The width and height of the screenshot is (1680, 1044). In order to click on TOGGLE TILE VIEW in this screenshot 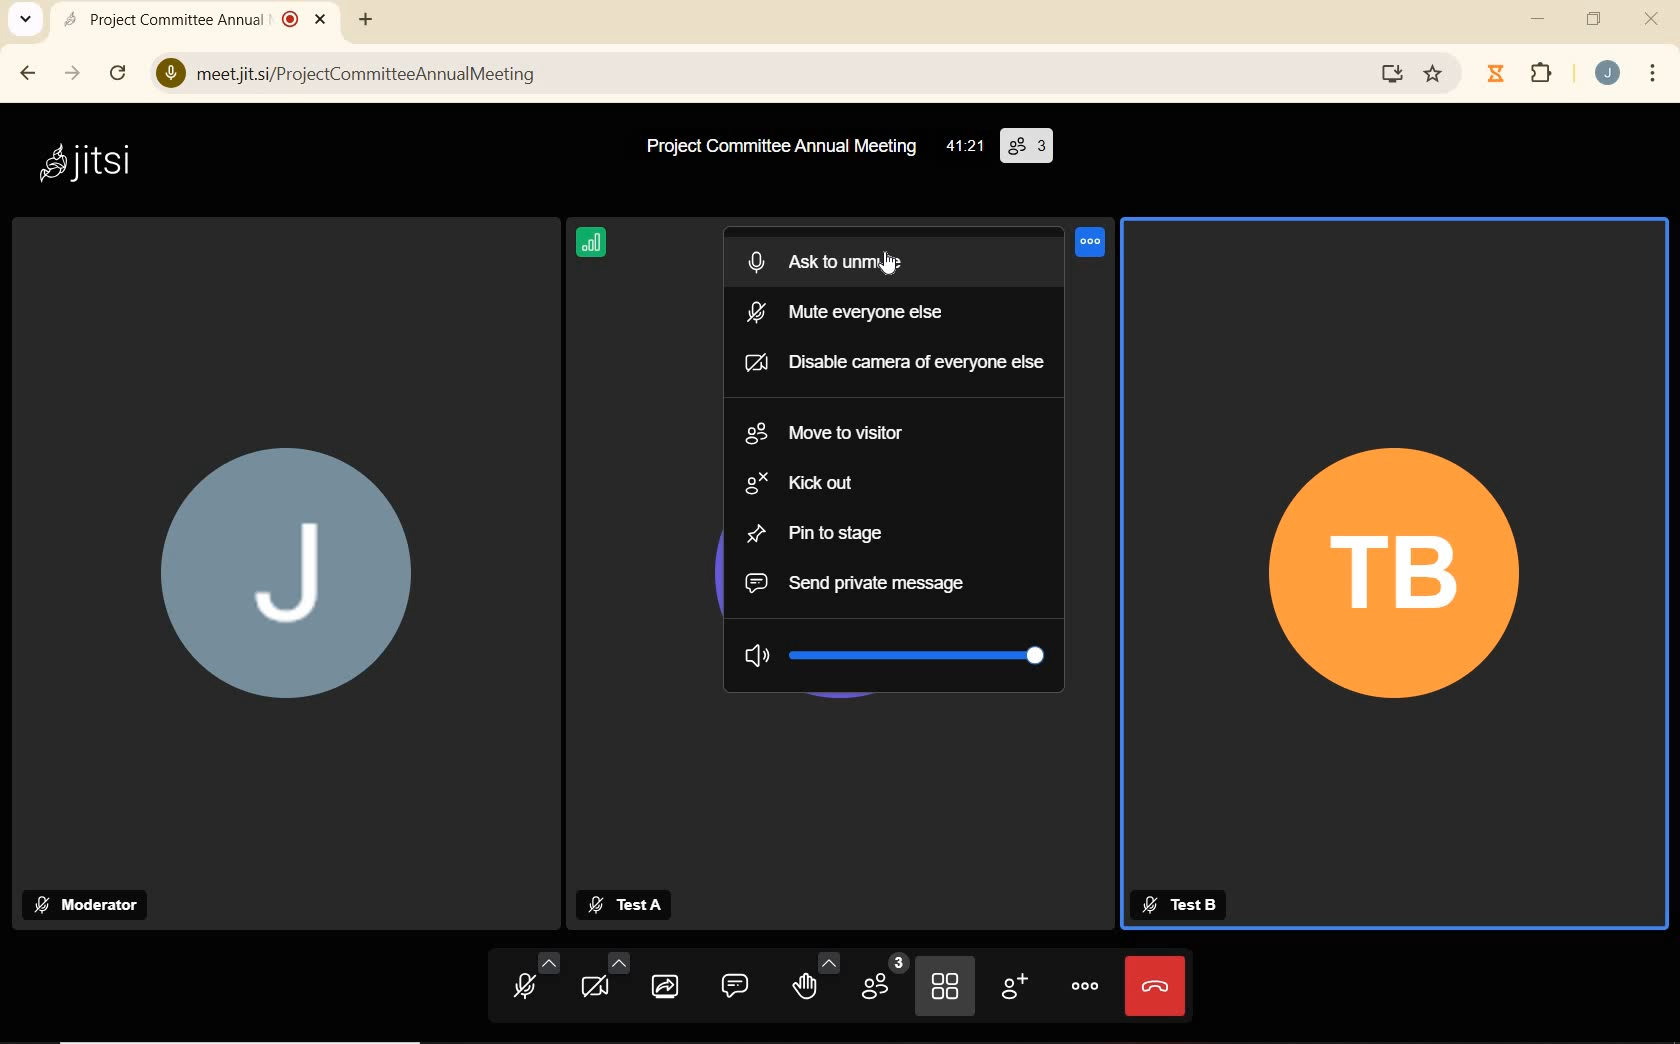, I will do `click(947, 986)`.